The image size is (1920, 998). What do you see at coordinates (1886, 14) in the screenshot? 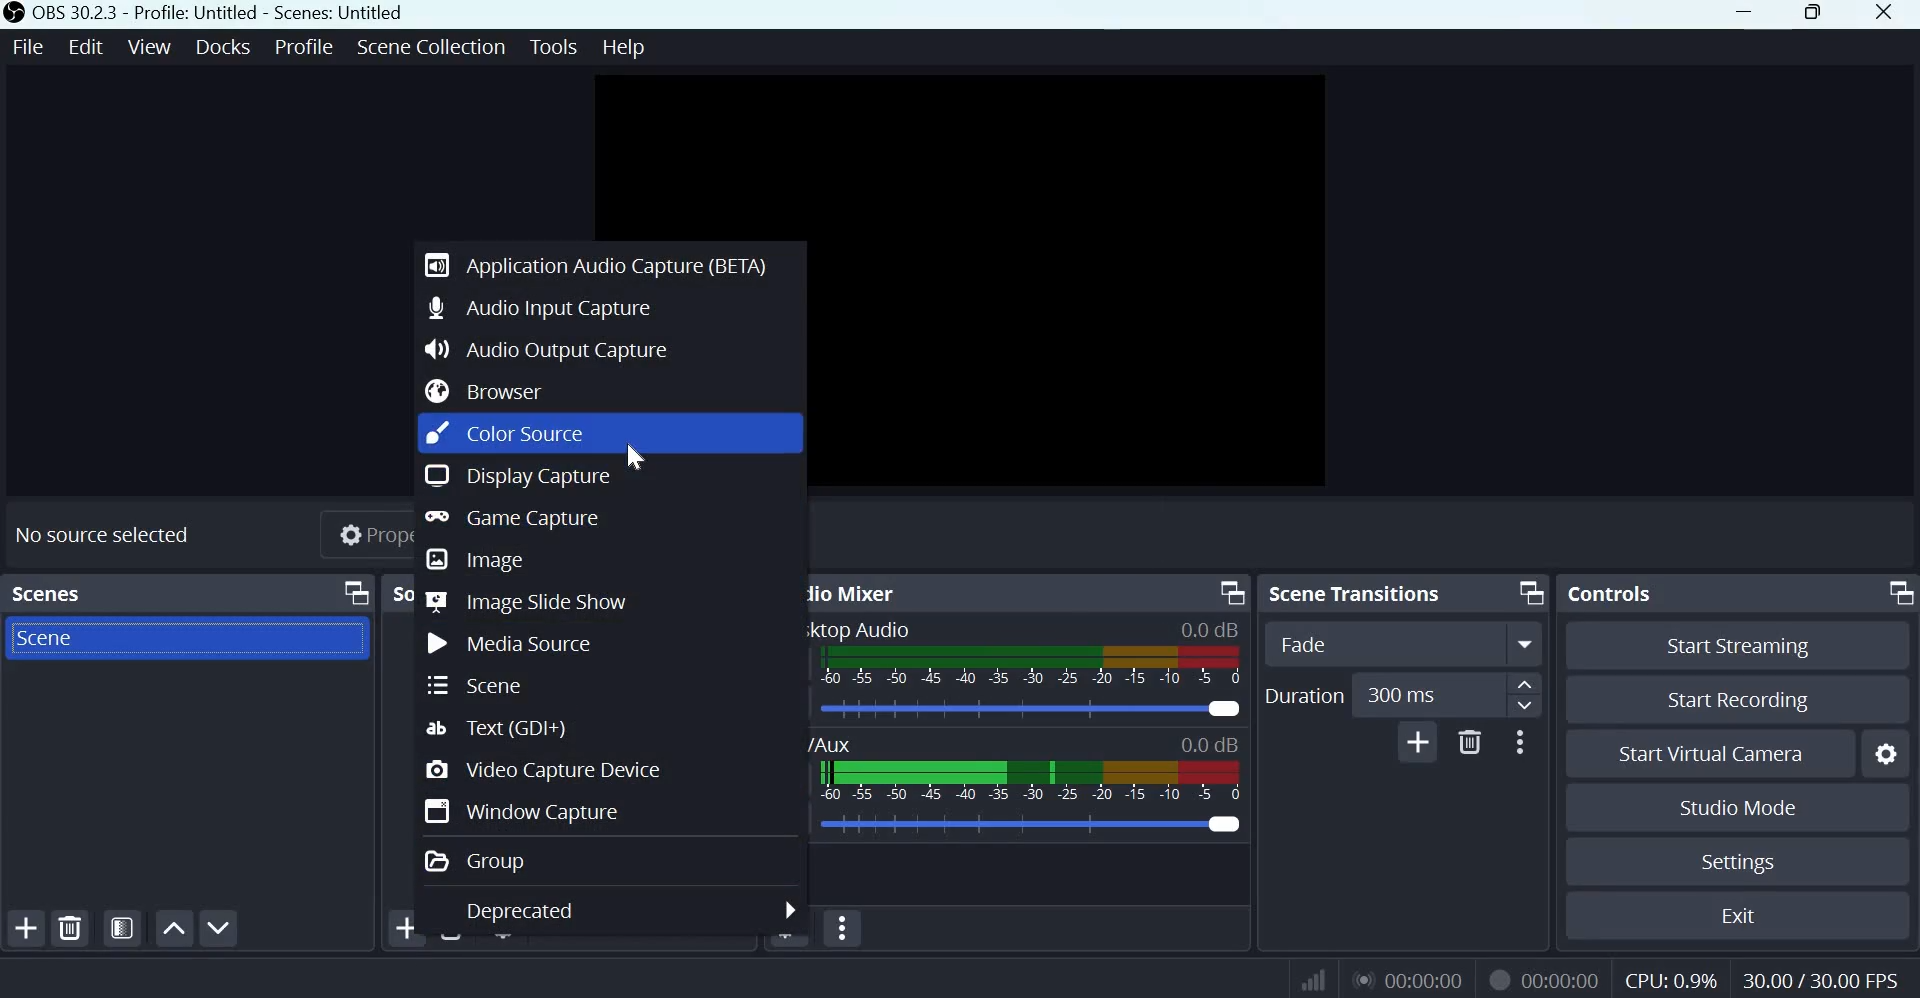
I see `Close` at bounding box center [1886, 14].